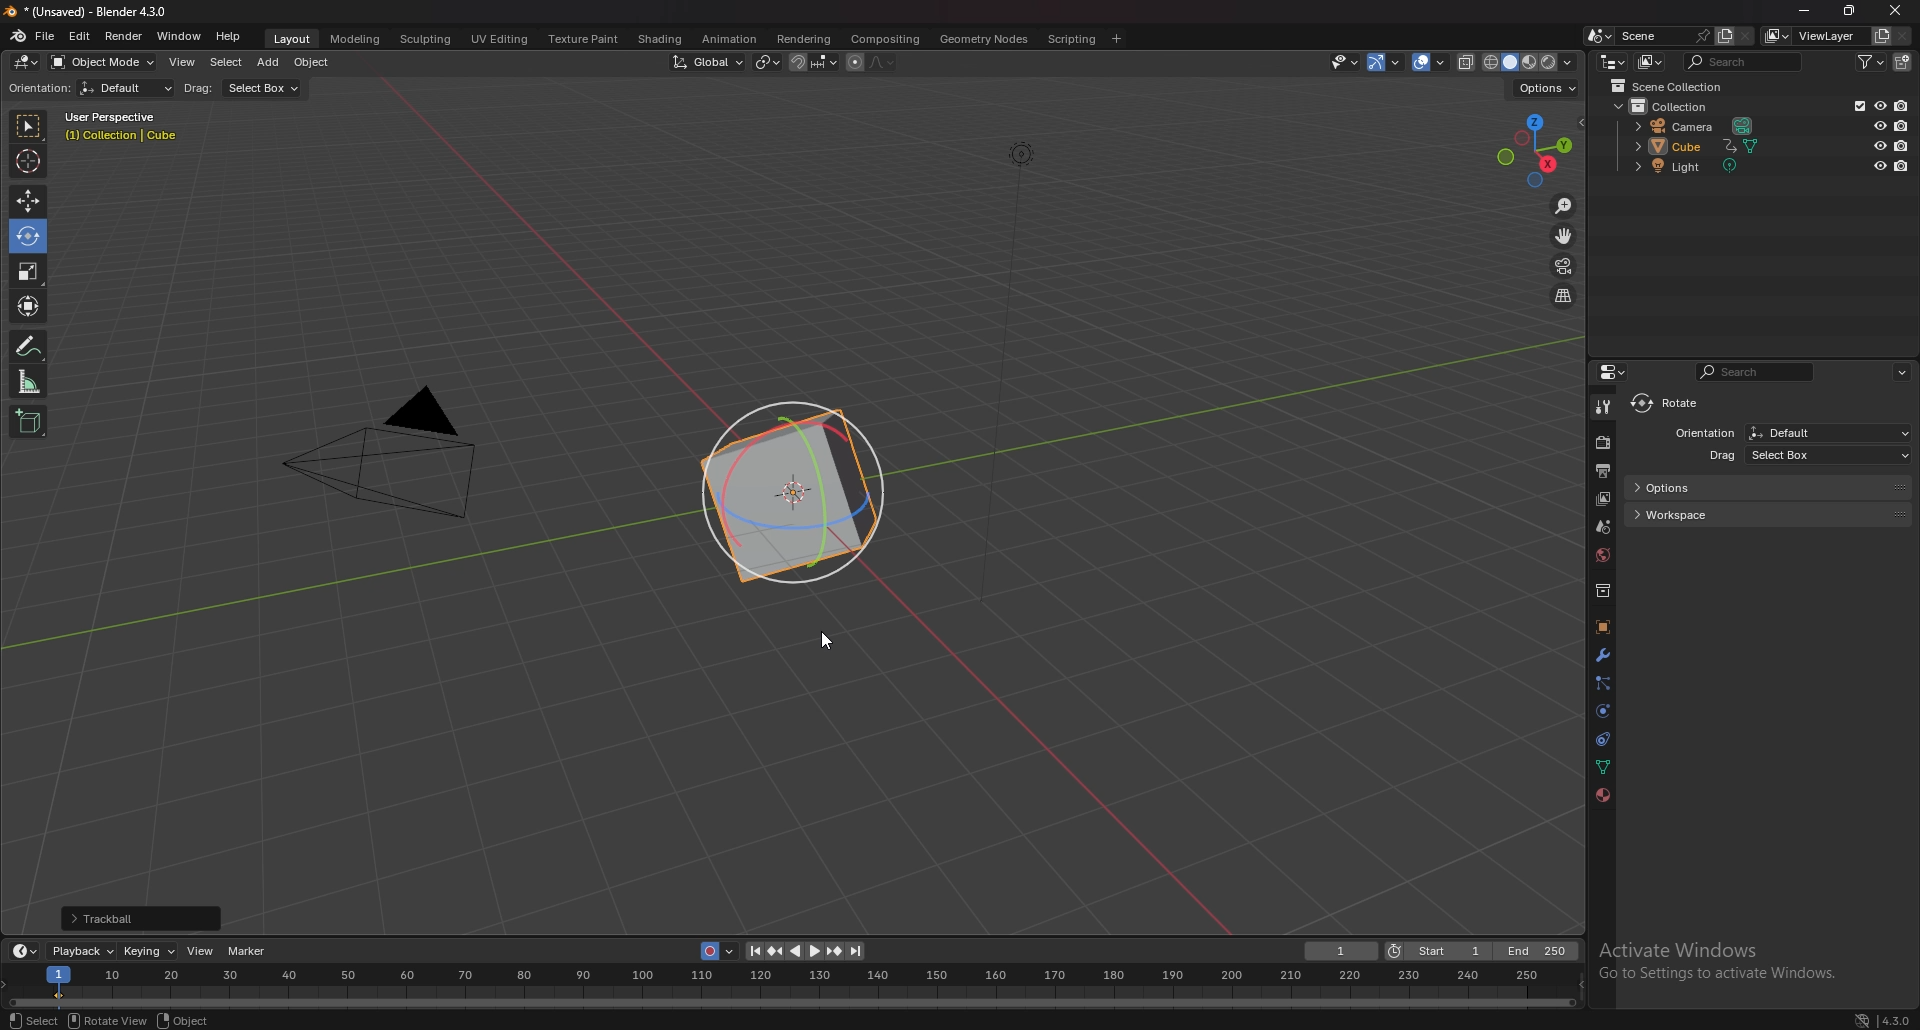 This screenshot has width=1920, height=1030. What do you see at coordinates (122, 127) in the screenshot?
I see `User Perspective (1) Collection | Cube` at bounding box center [122, 127].